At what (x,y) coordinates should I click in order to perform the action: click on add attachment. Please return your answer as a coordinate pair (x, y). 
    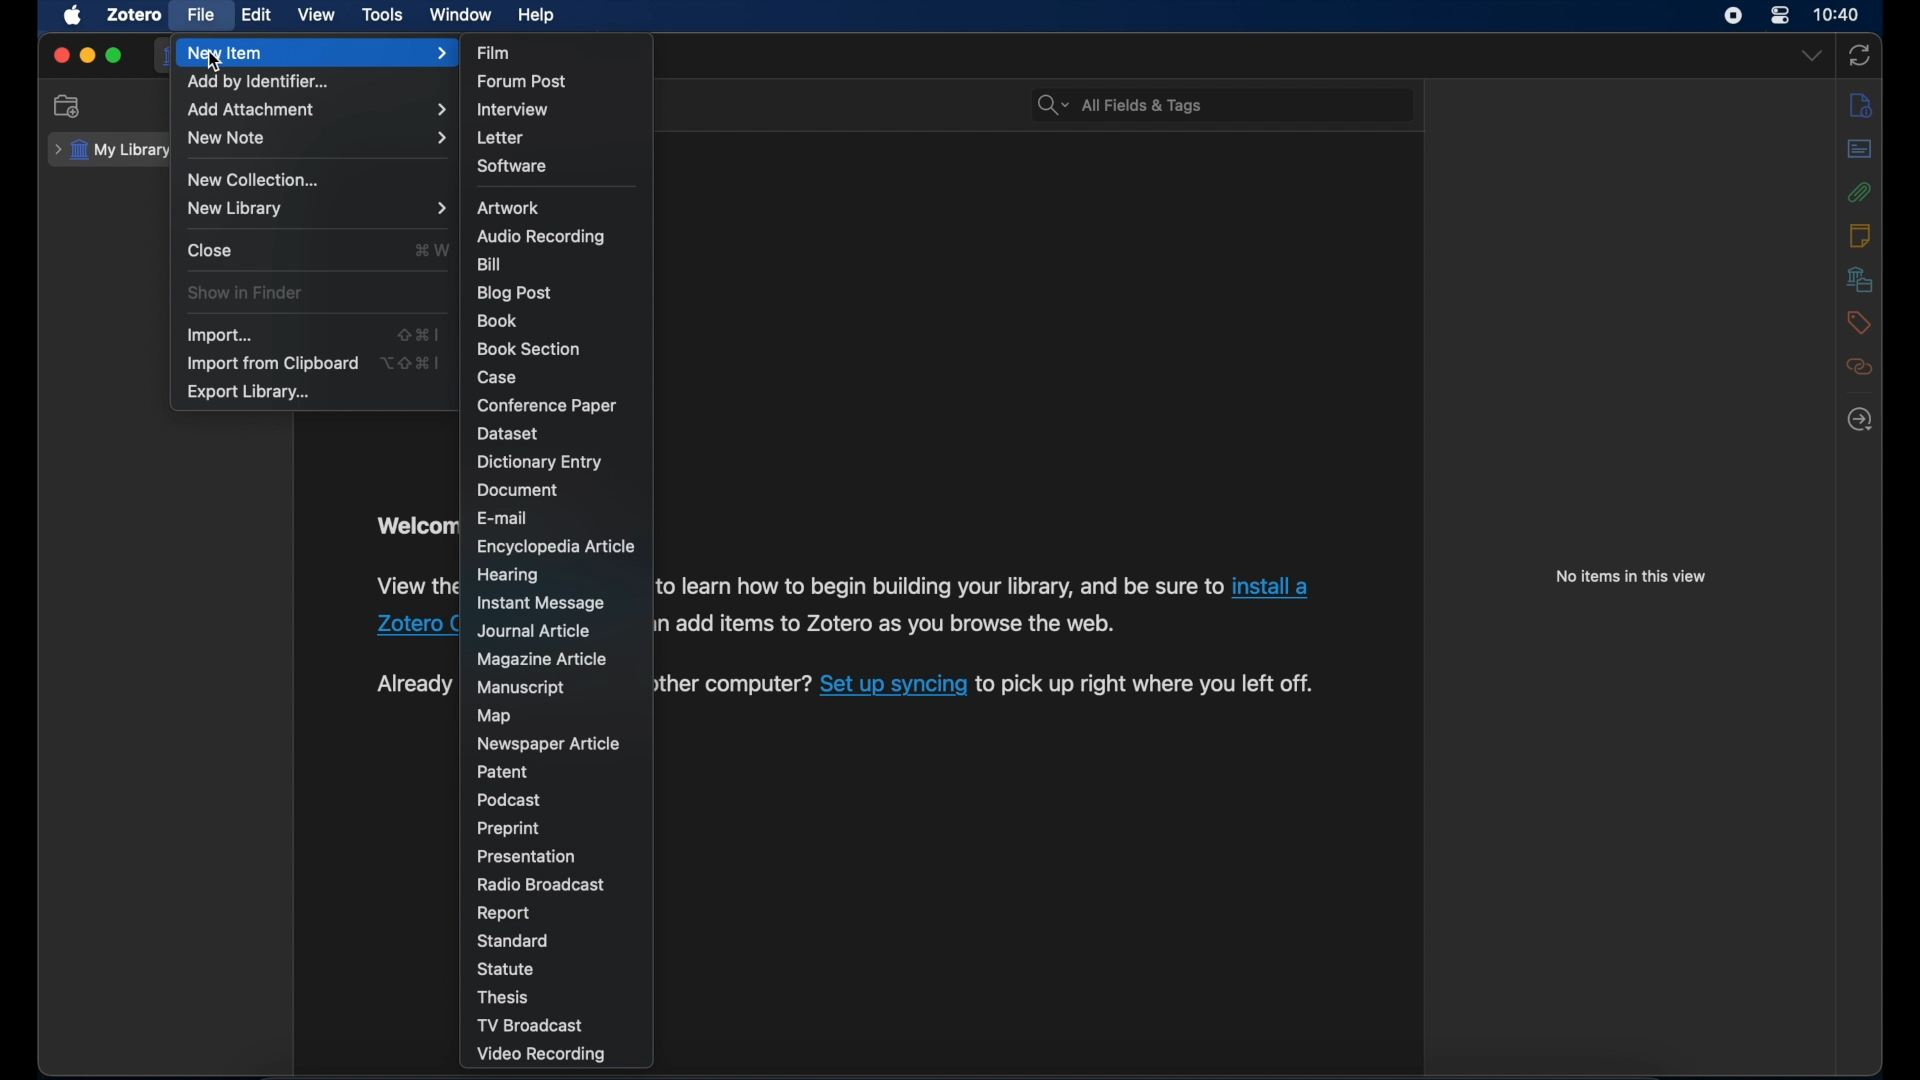
    Looking at the image, I should click on (316, 109).